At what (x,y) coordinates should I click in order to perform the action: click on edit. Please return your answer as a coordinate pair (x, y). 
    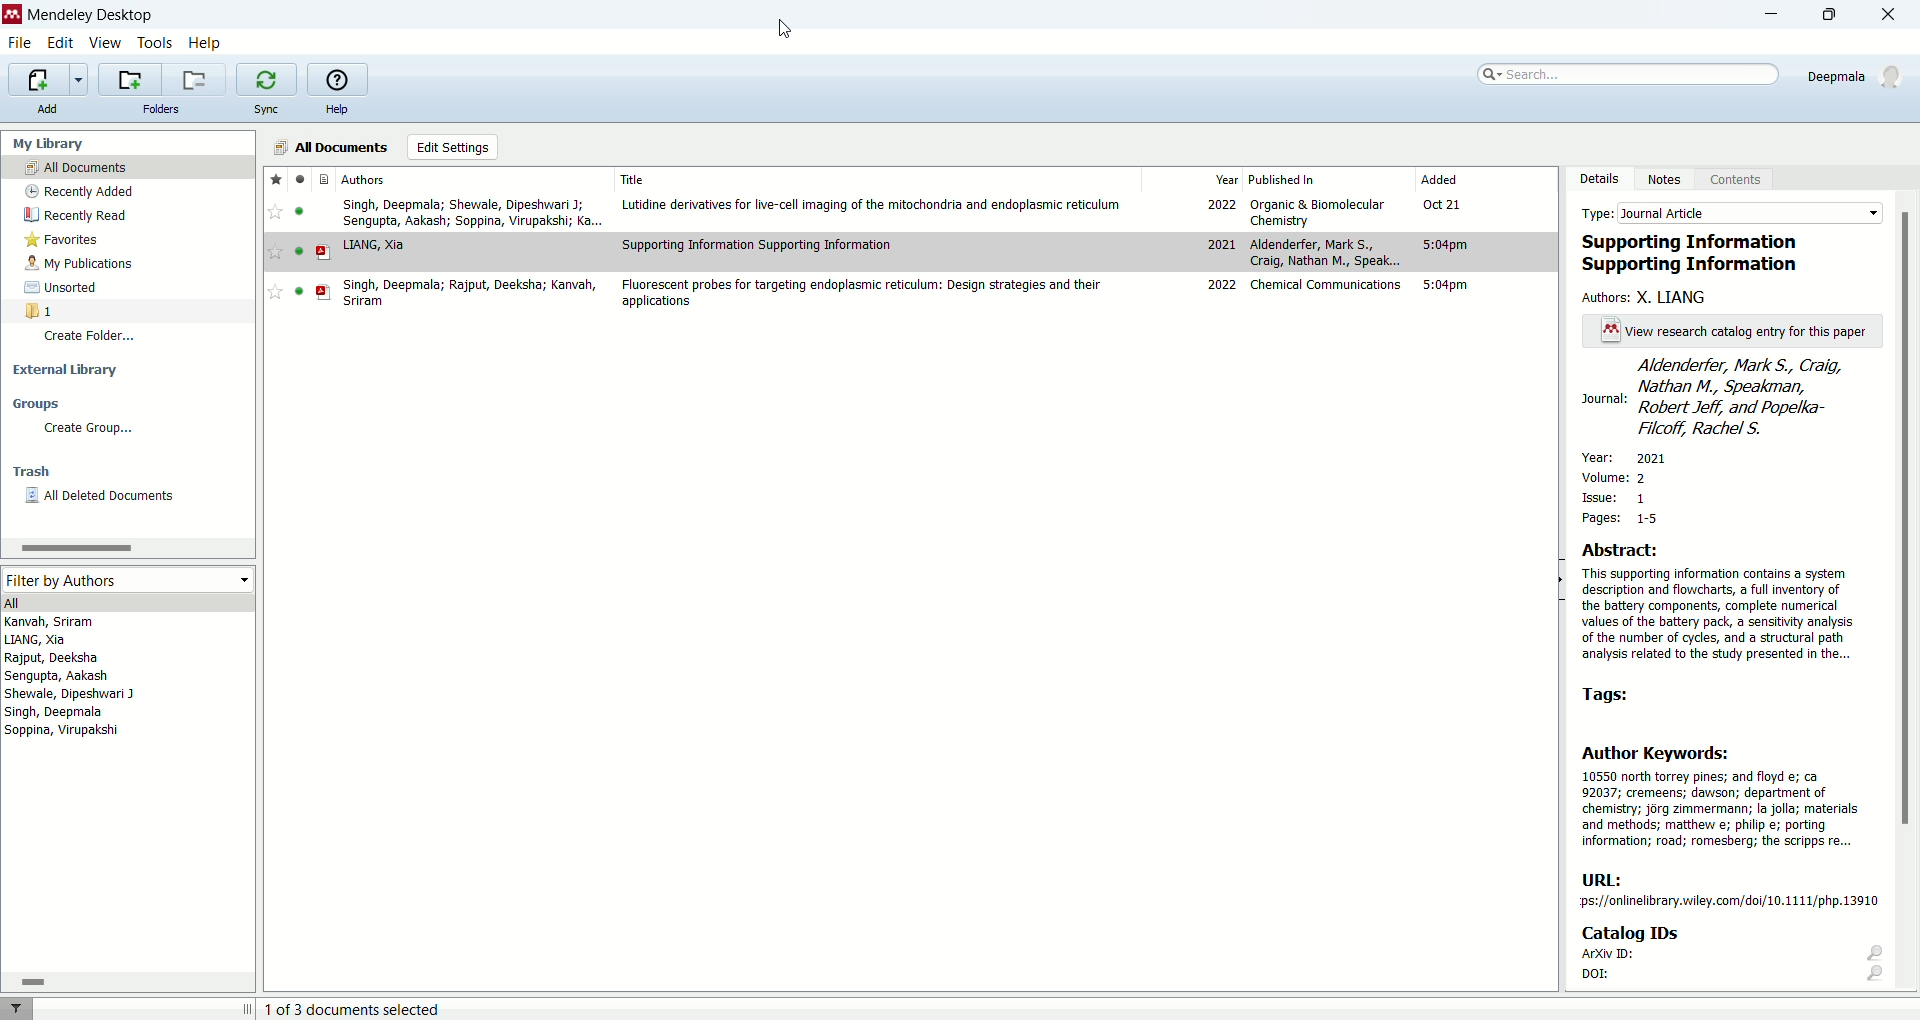
    Looking at the image, I should click on (59, 41).